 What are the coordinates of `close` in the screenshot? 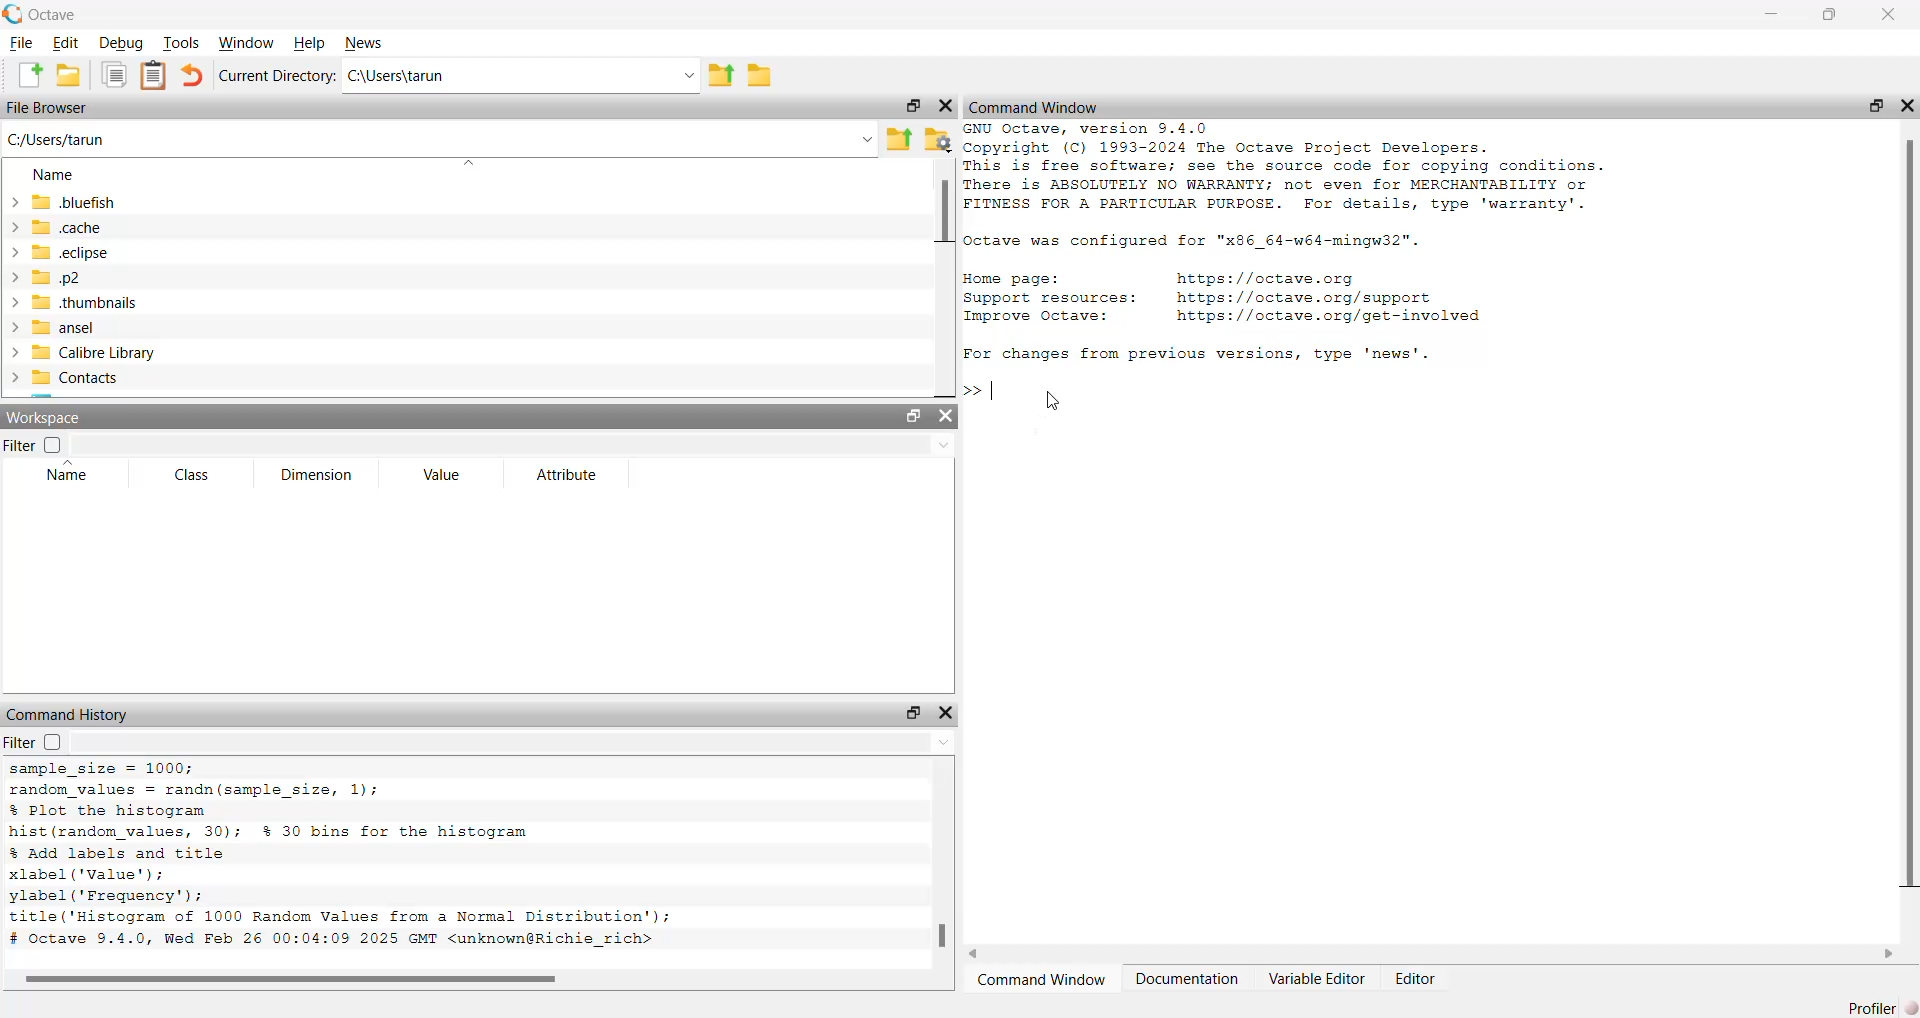 It's located at (1889, 15).